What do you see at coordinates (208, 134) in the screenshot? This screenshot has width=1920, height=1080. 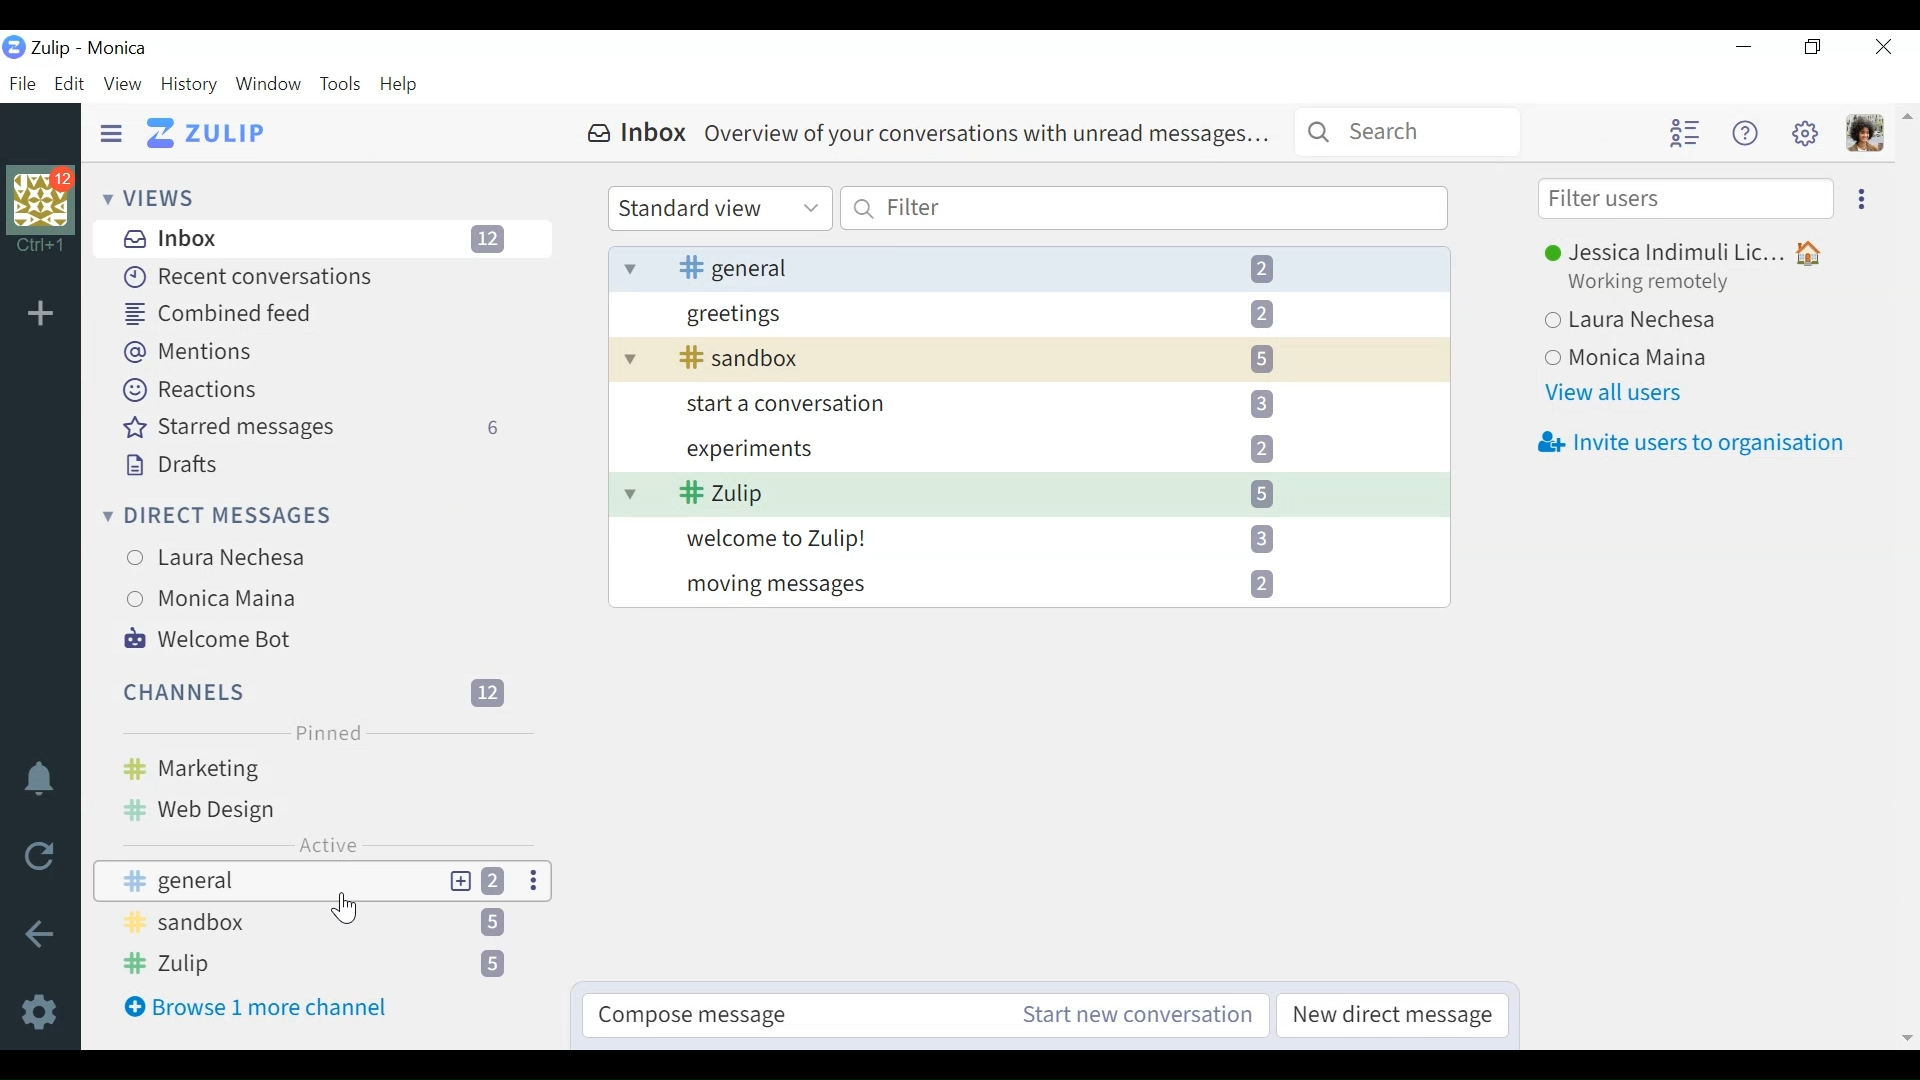 I see `Zulip` at bounding box center [208, 134].